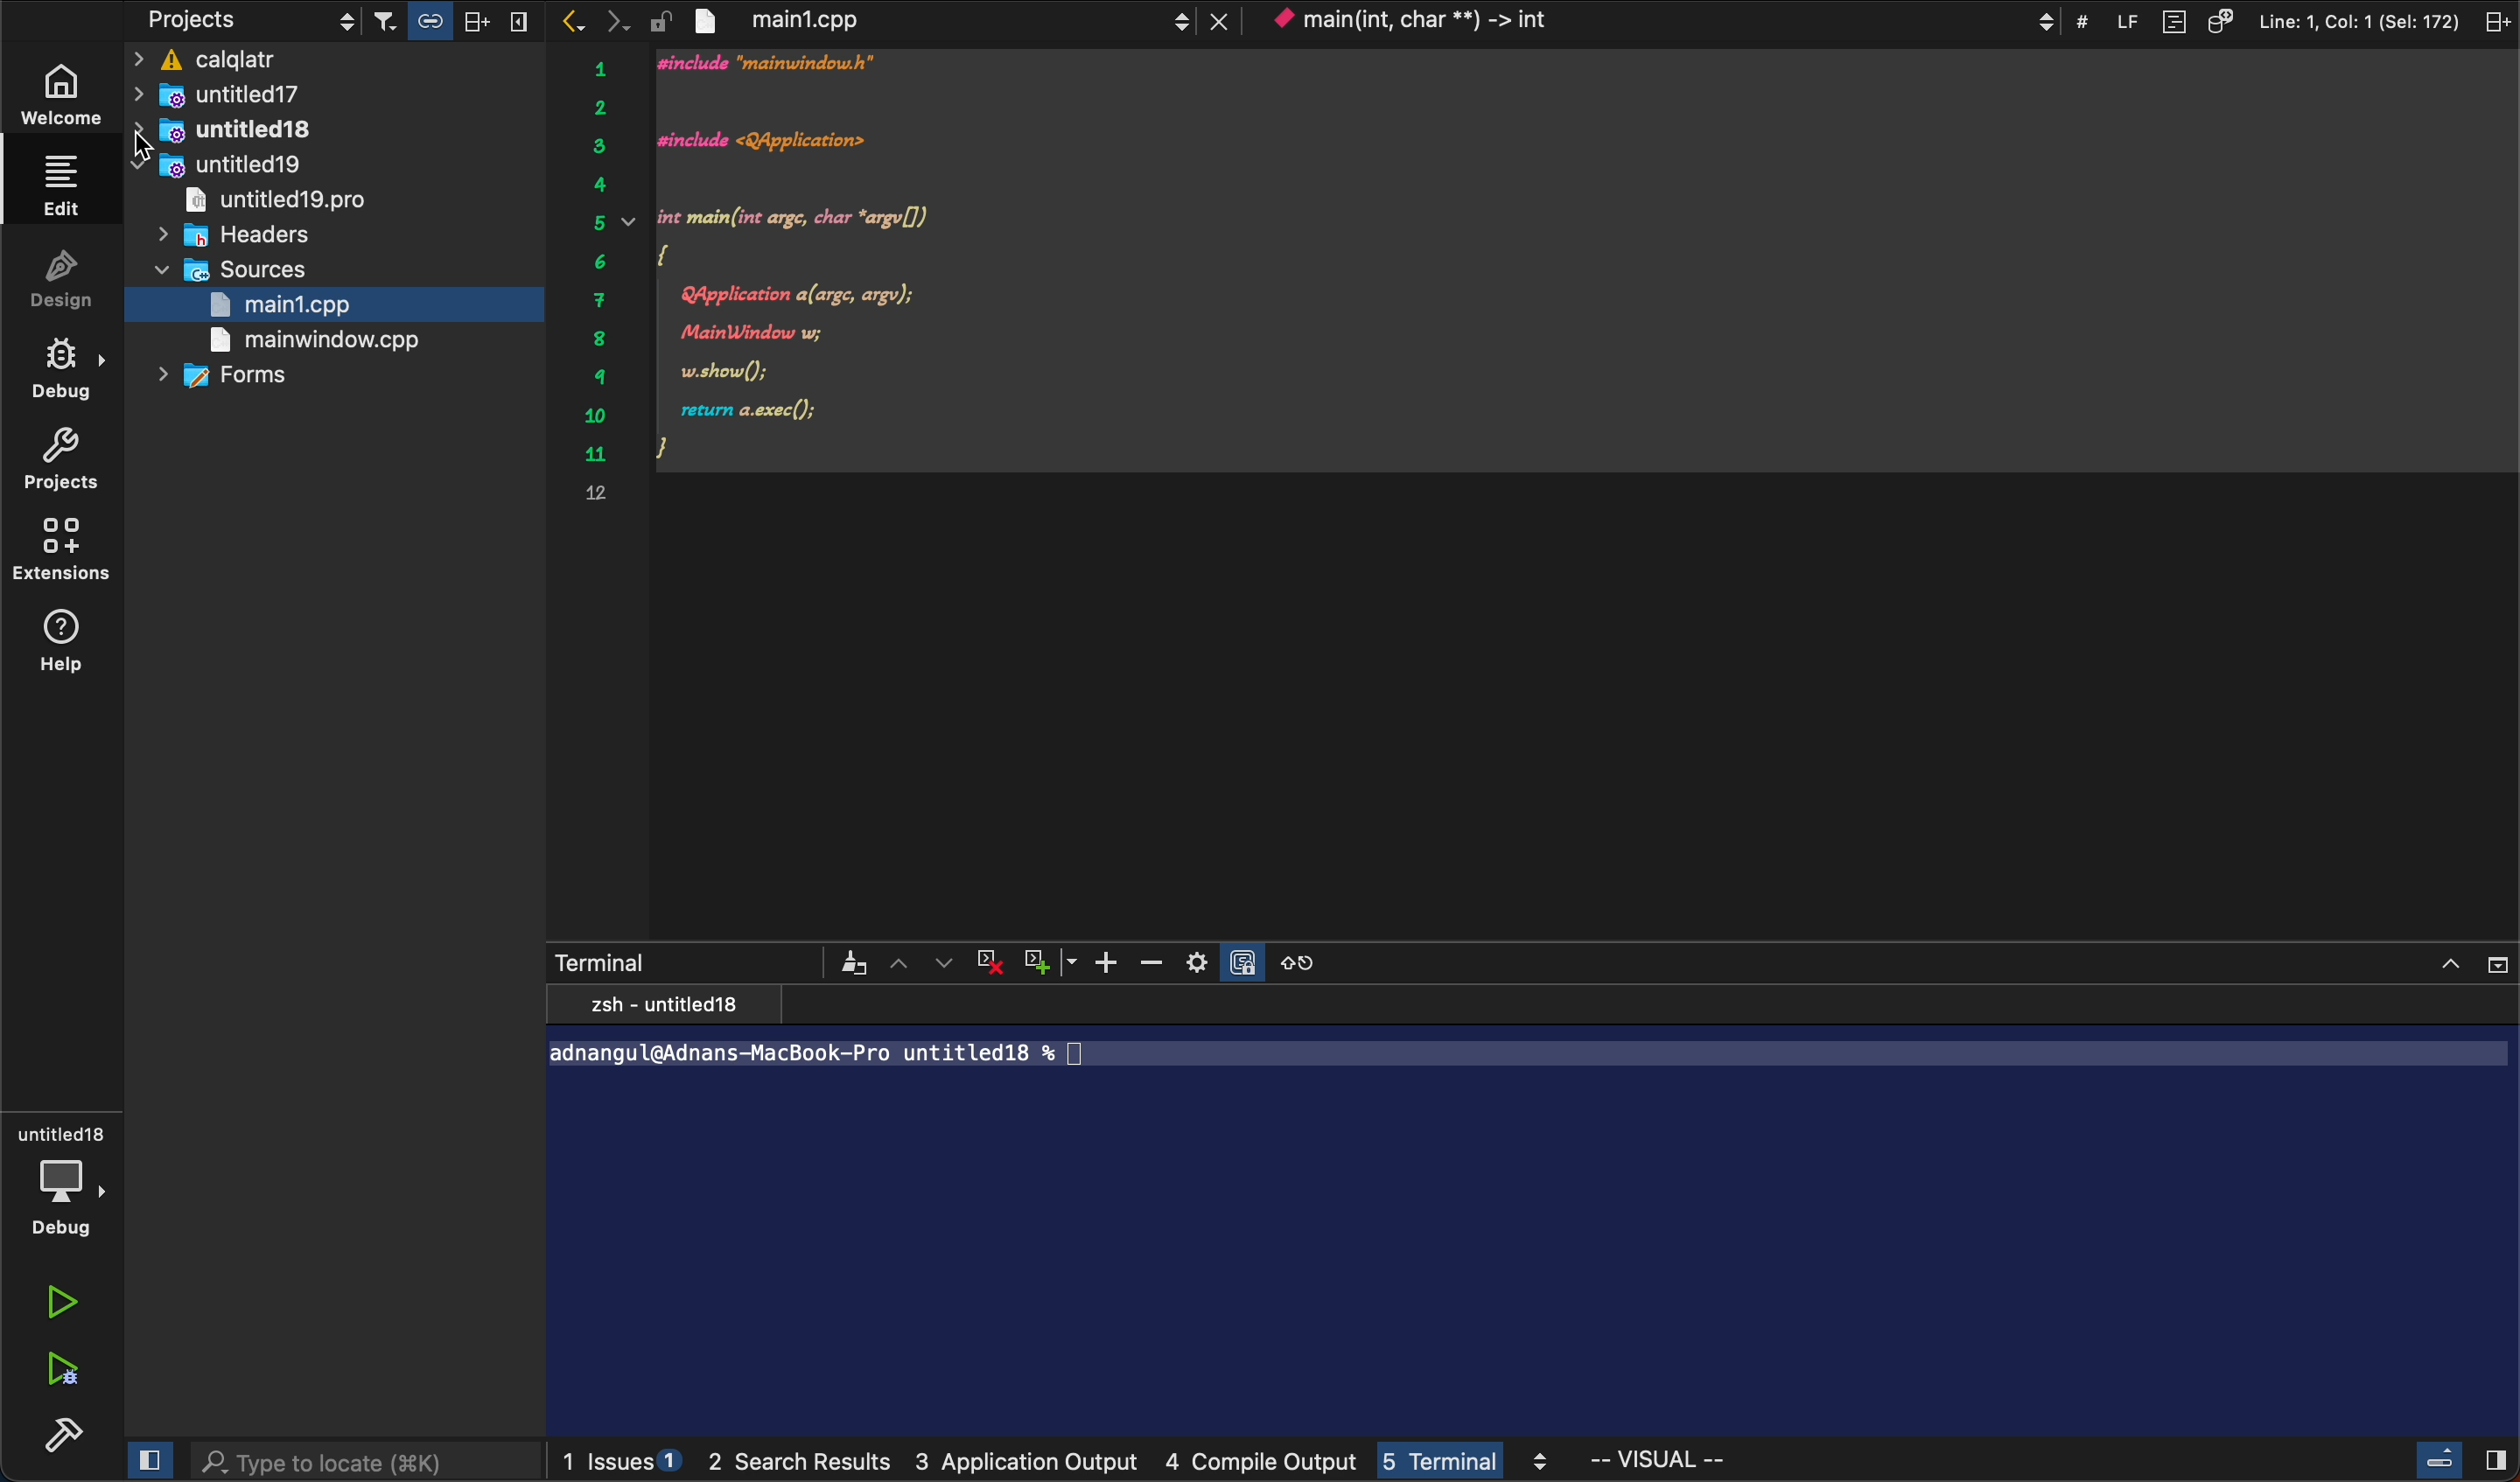 The width and height of the screenshot is (2520, 1482). What do you see at coordinates (322, 340) in the screenshot?
I see `main window` at bounding box center [322, 340].